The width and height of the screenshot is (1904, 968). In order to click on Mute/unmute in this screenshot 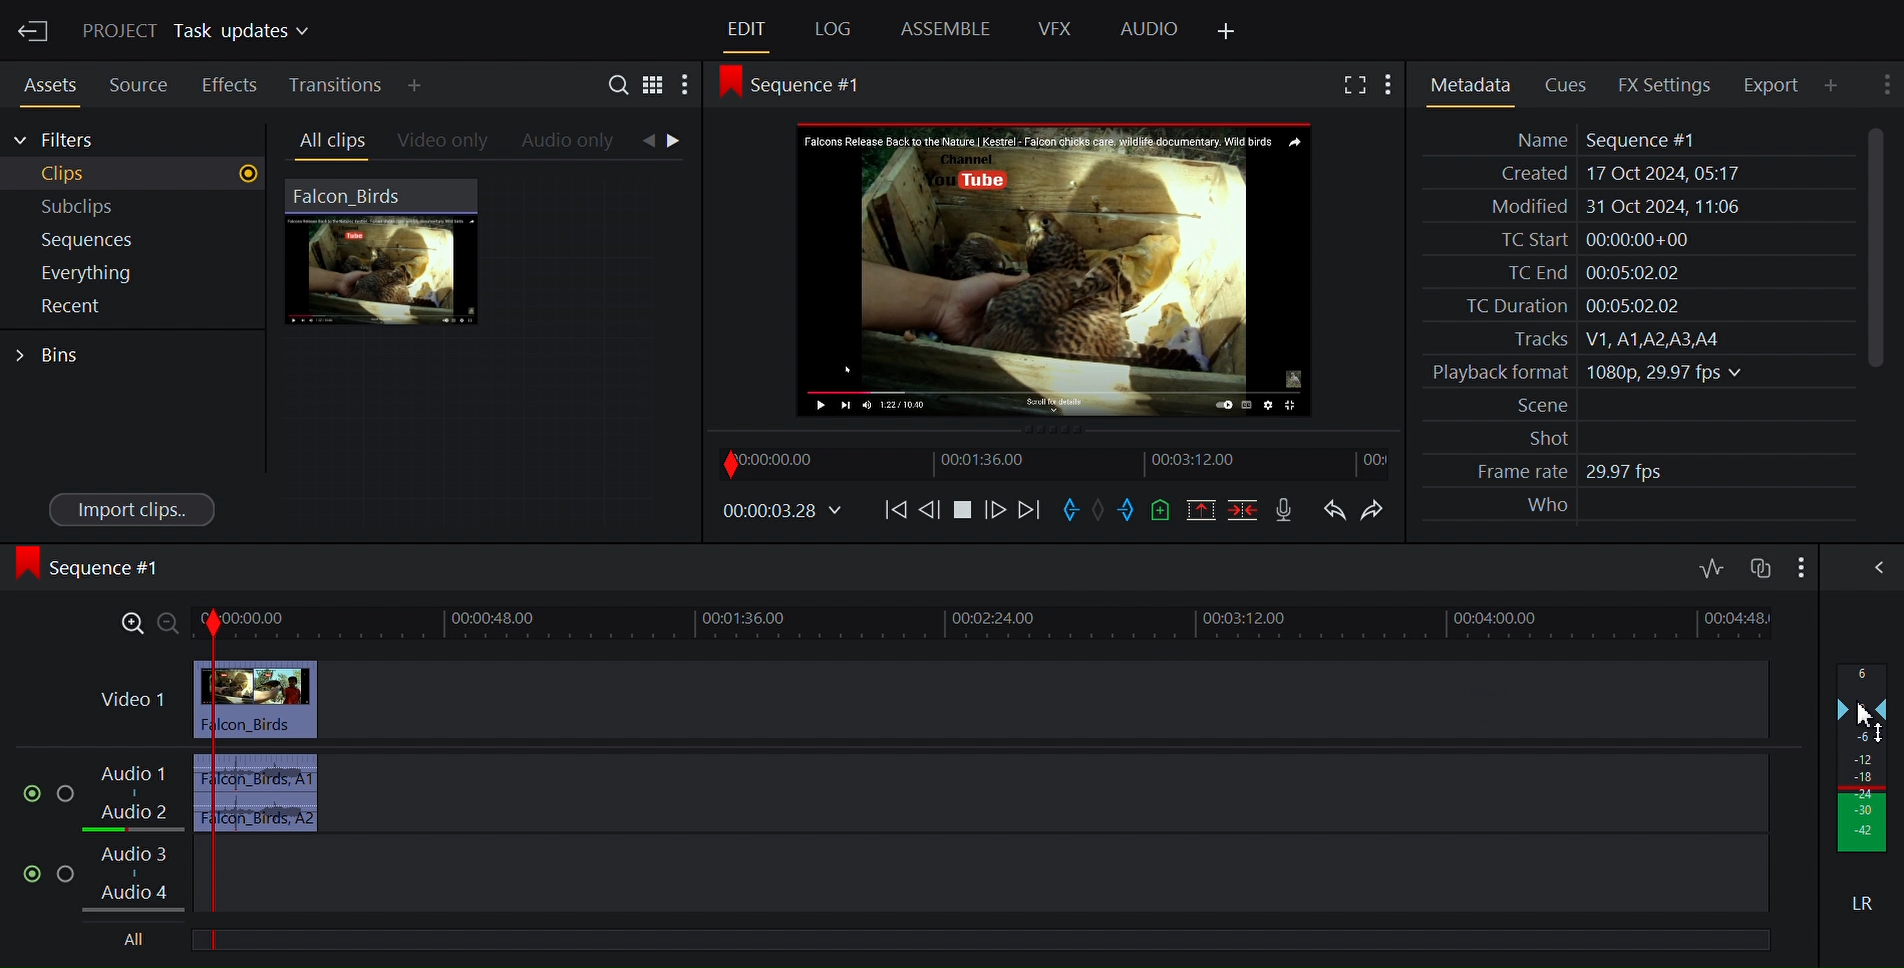, I will do `click(28, 872)`.